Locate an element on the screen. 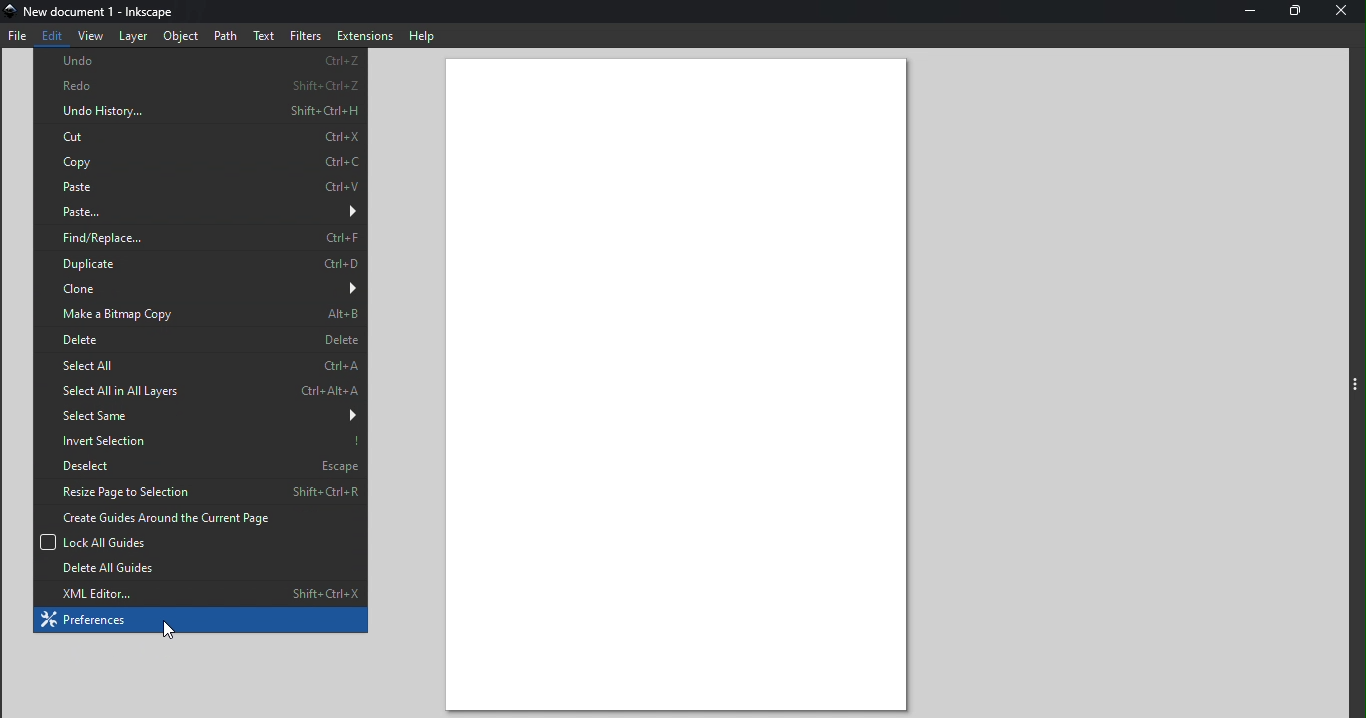  Canvas is located at coordinates (690, 383).